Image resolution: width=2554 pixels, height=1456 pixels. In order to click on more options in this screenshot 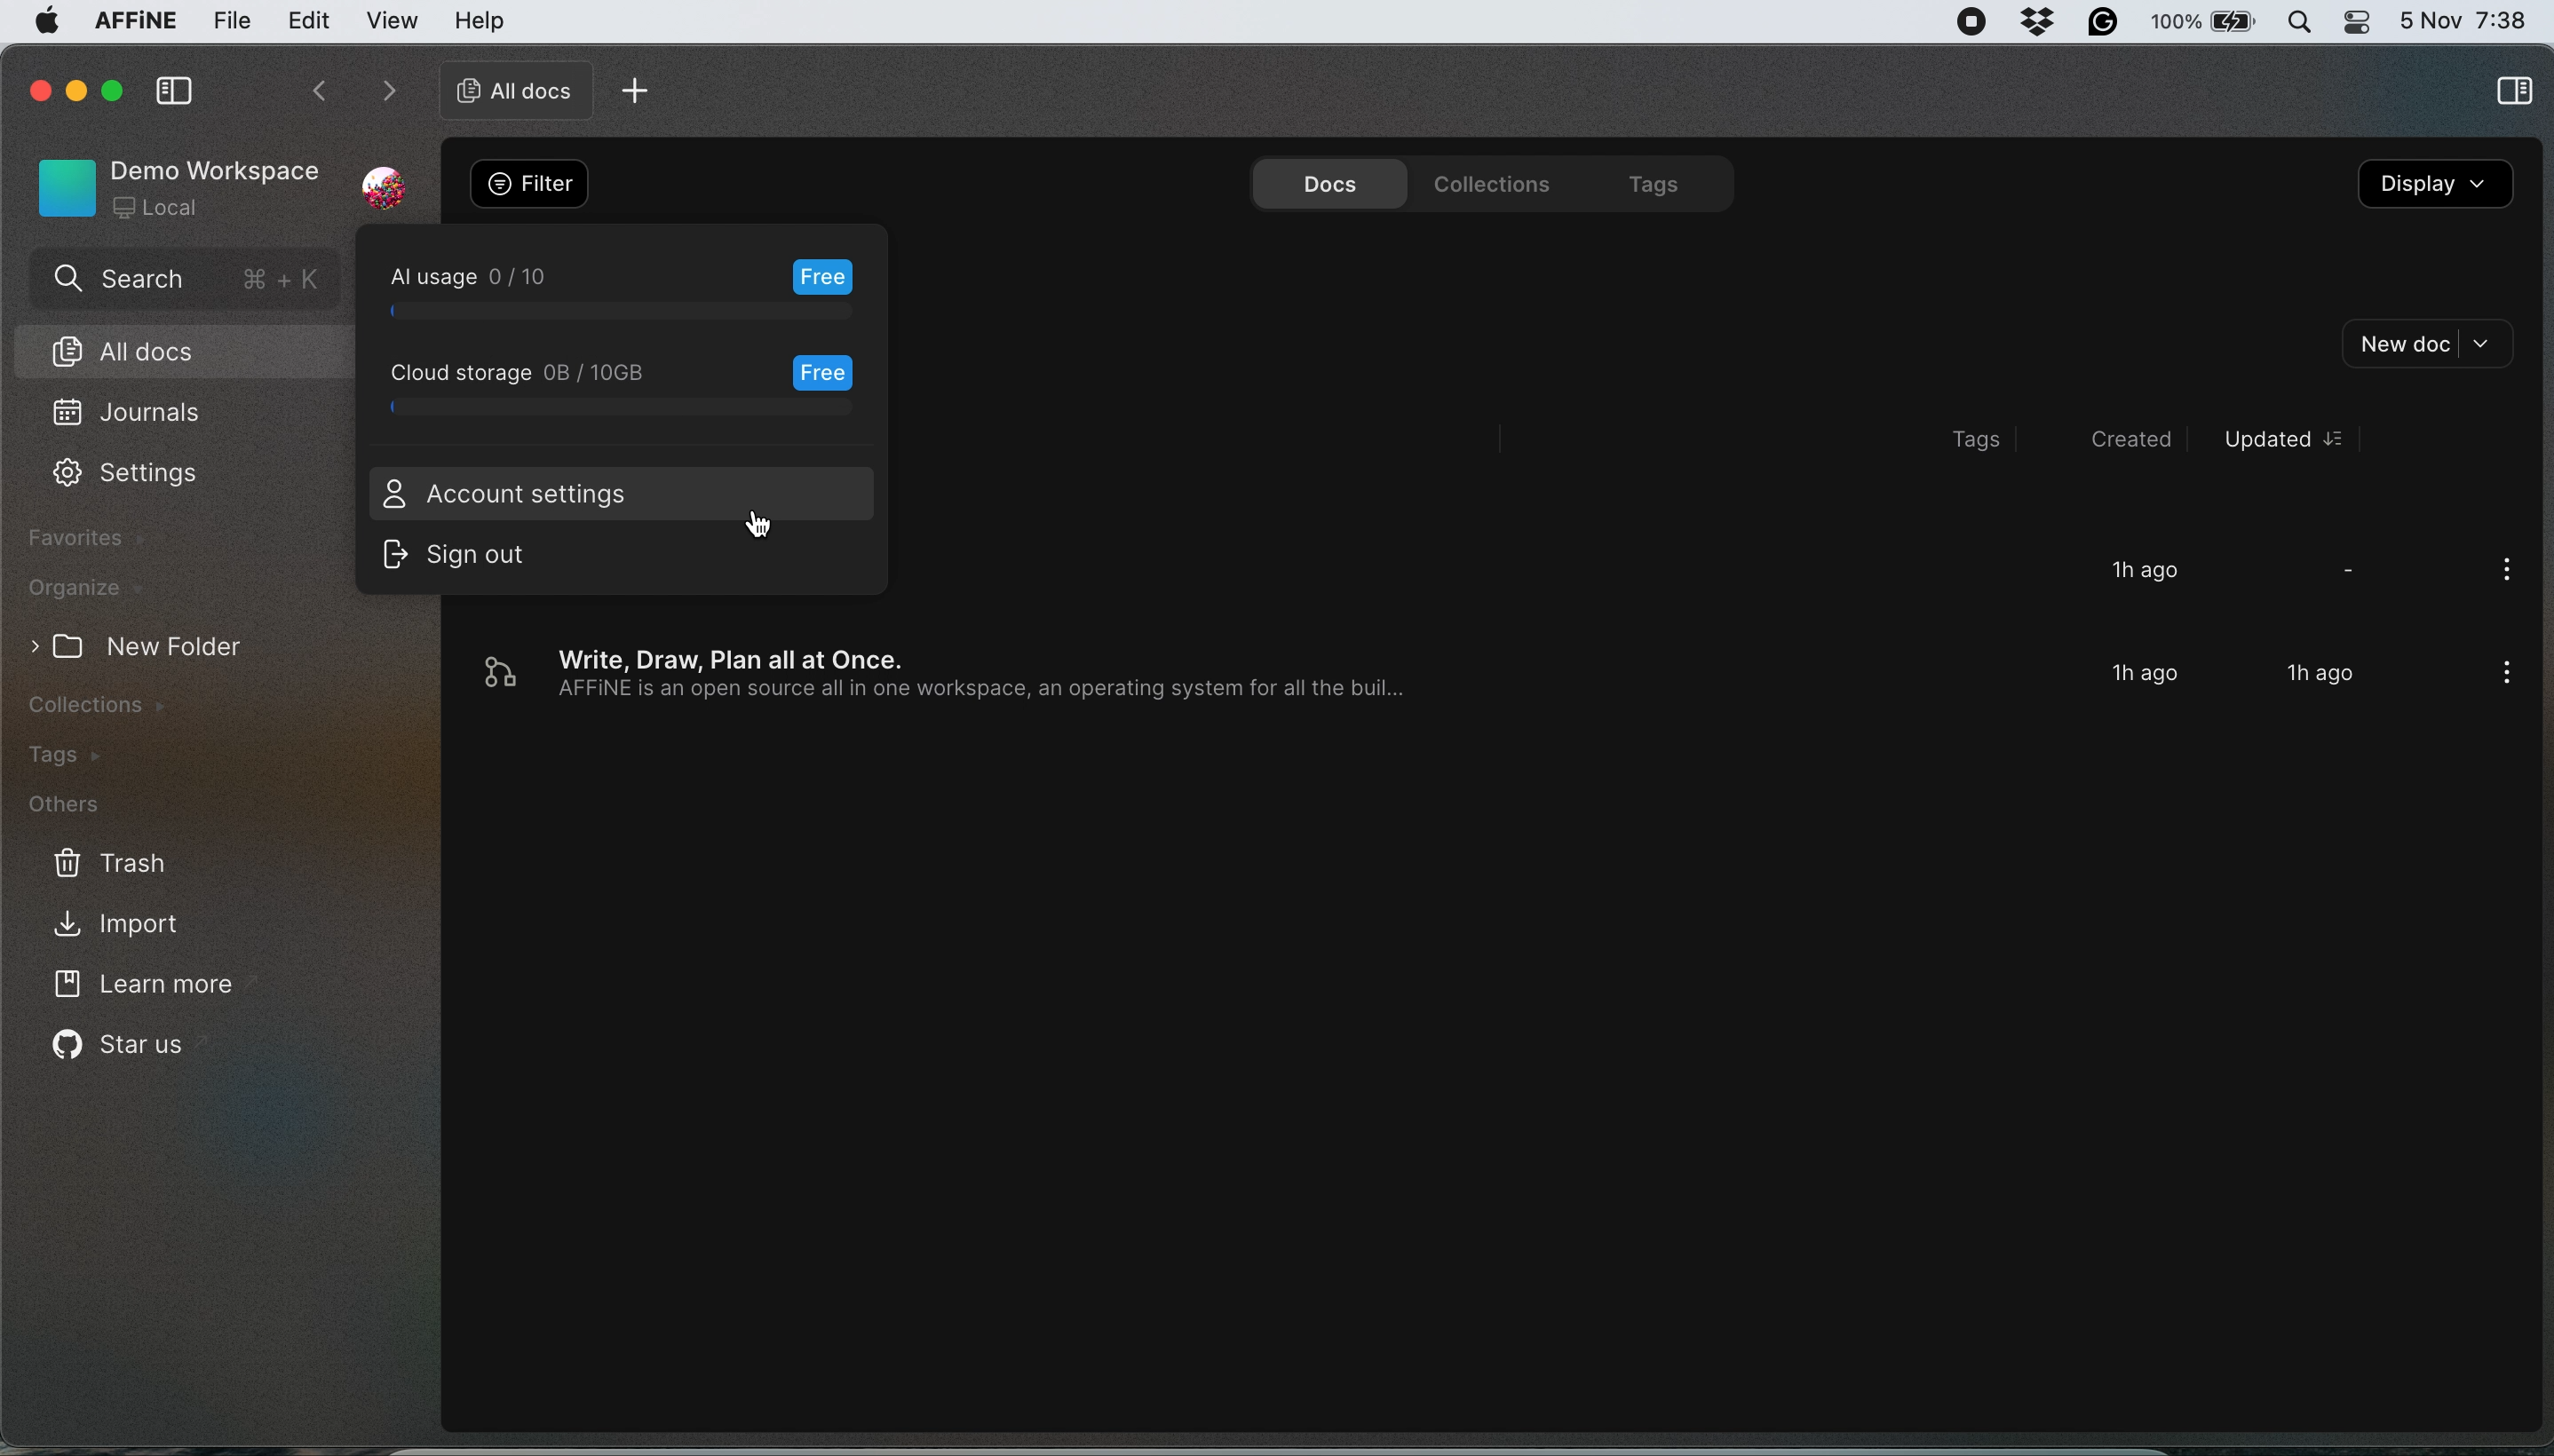, I will do `click(2499, 676)`.